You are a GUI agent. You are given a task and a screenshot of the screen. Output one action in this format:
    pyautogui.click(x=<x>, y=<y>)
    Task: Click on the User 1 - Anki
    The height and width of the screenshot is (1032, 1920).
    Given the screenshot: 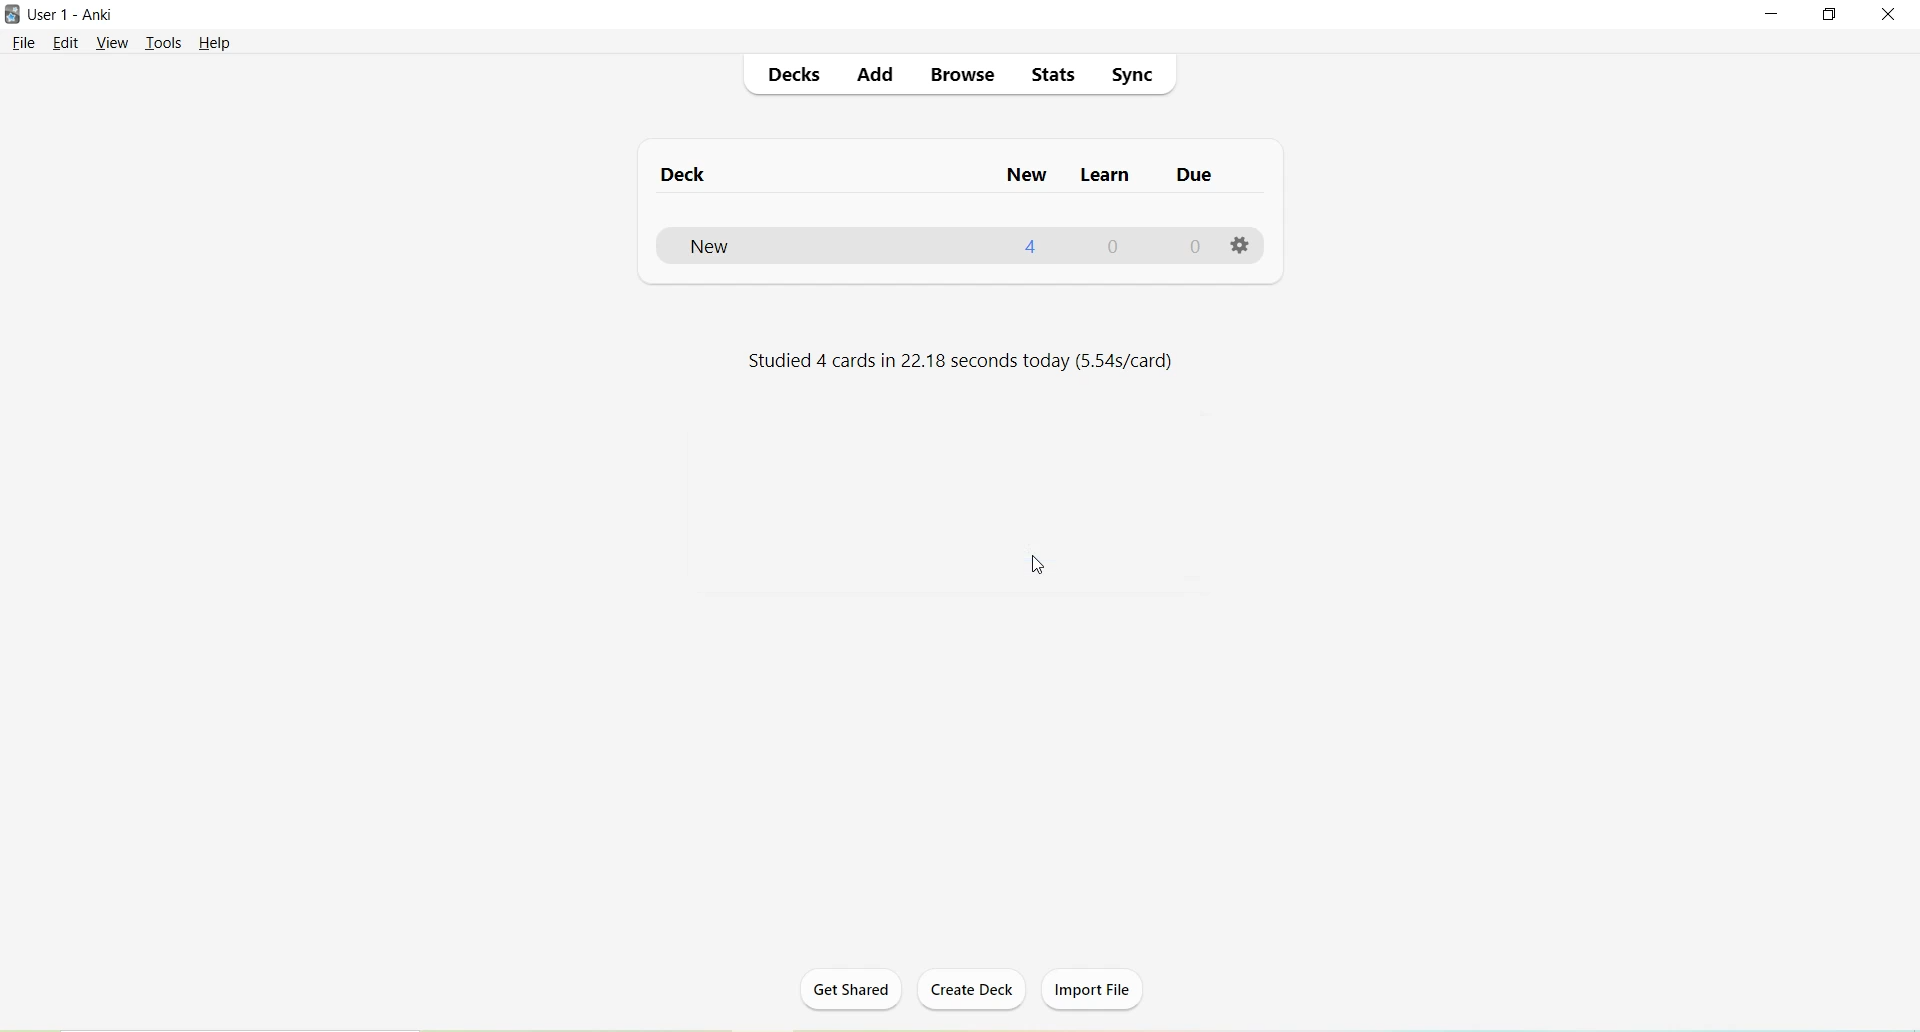 What is the action you would take?
    pyautogui.click(x=73, y=14)
    